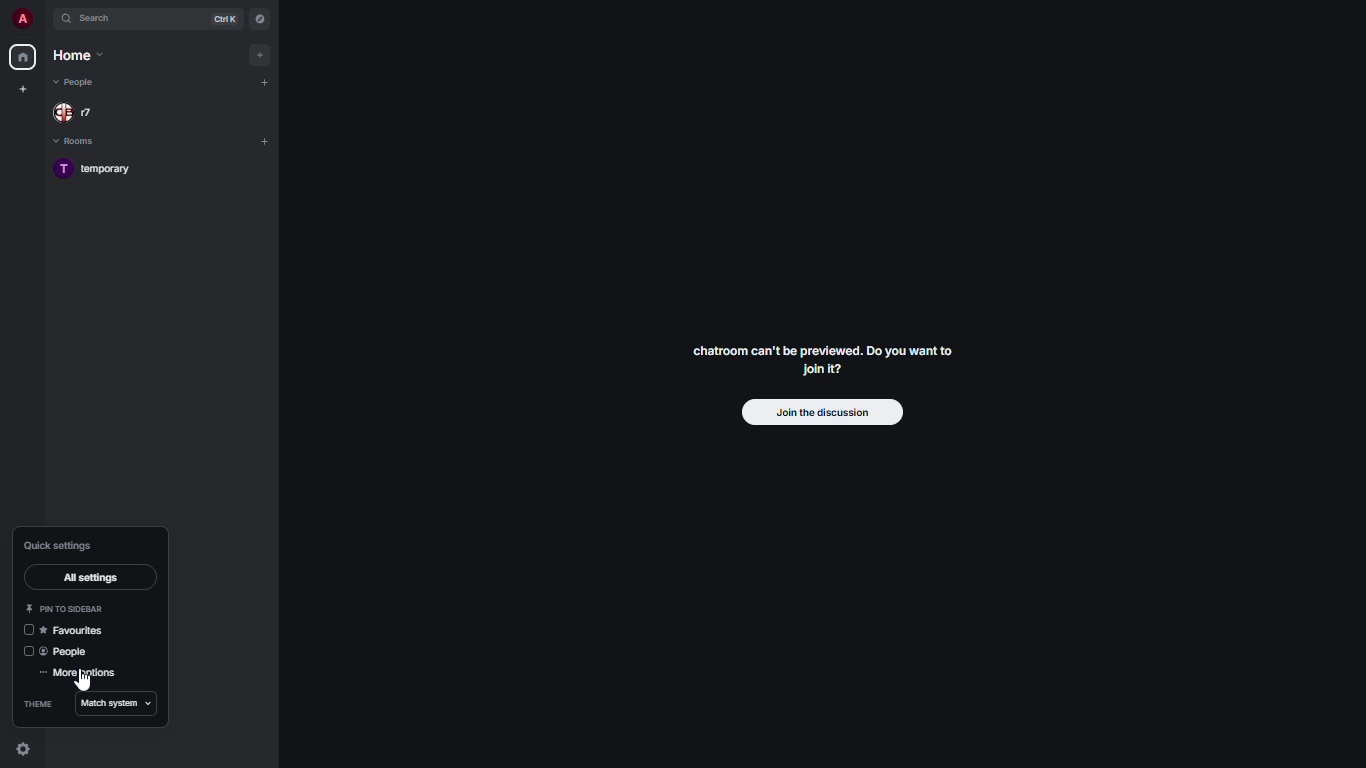  I want to click on add, so click(267, 141).